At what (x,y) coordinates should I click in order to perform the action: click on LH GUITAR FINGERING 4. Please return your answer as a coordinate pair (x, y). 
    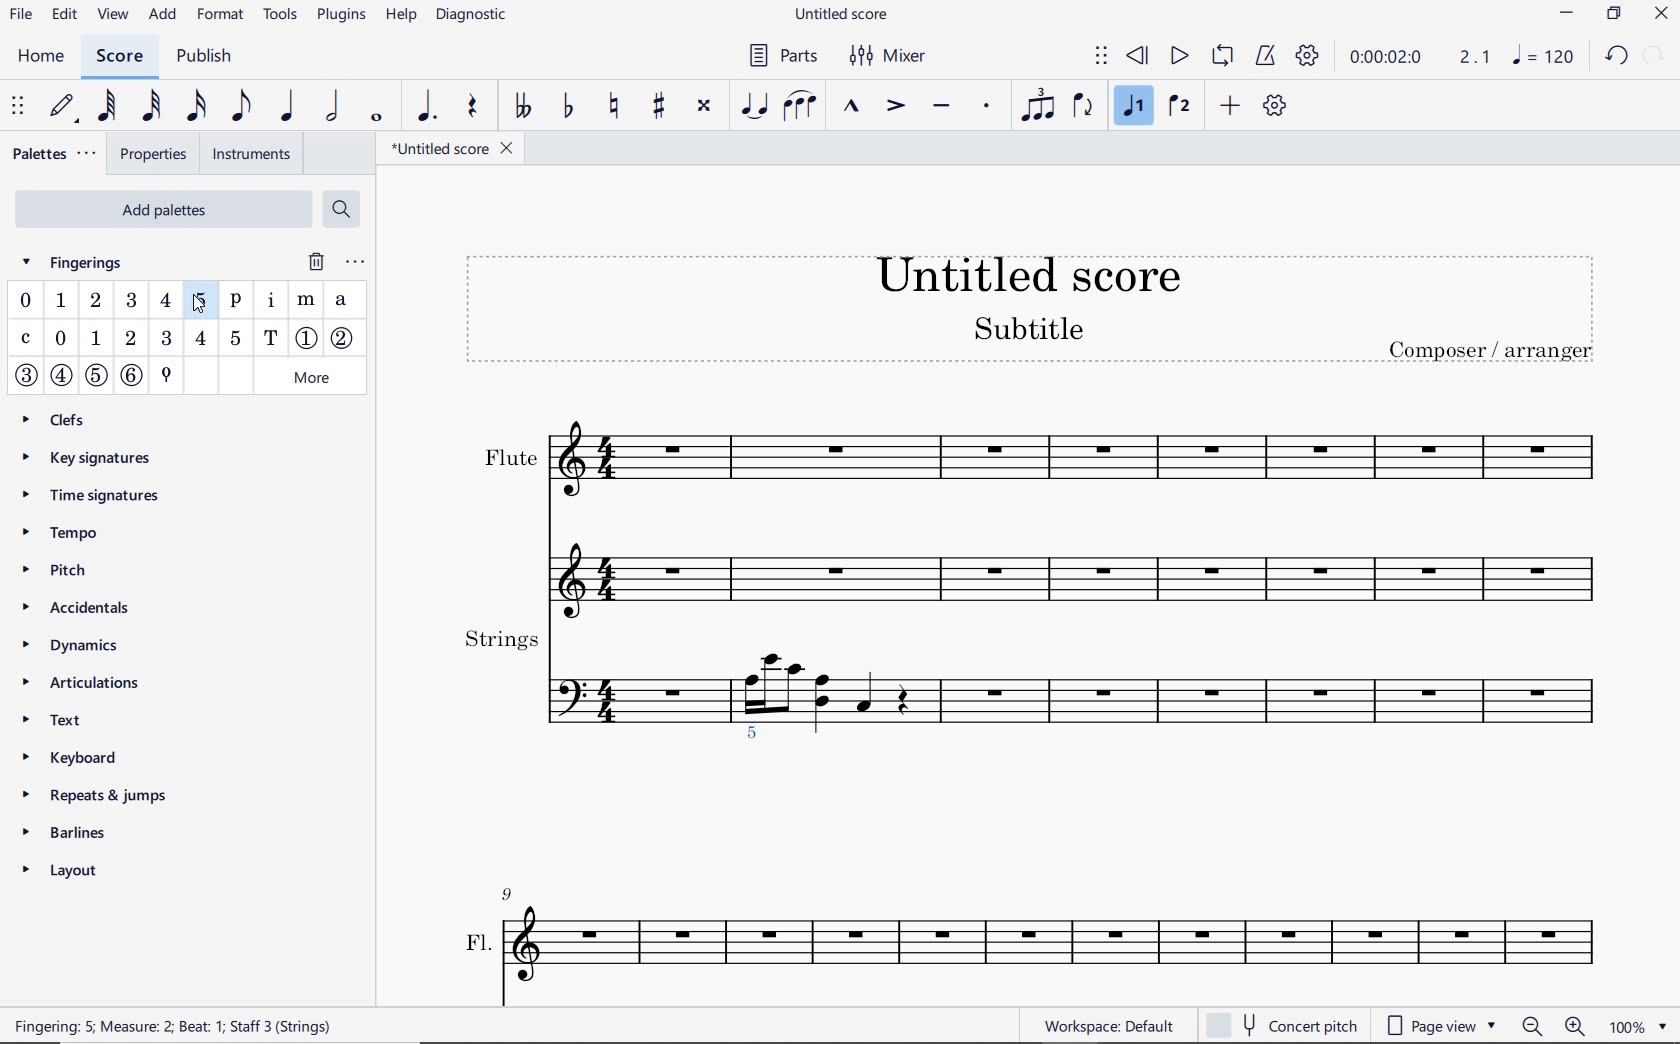
    Looking at the image, I should click on (200, 340).